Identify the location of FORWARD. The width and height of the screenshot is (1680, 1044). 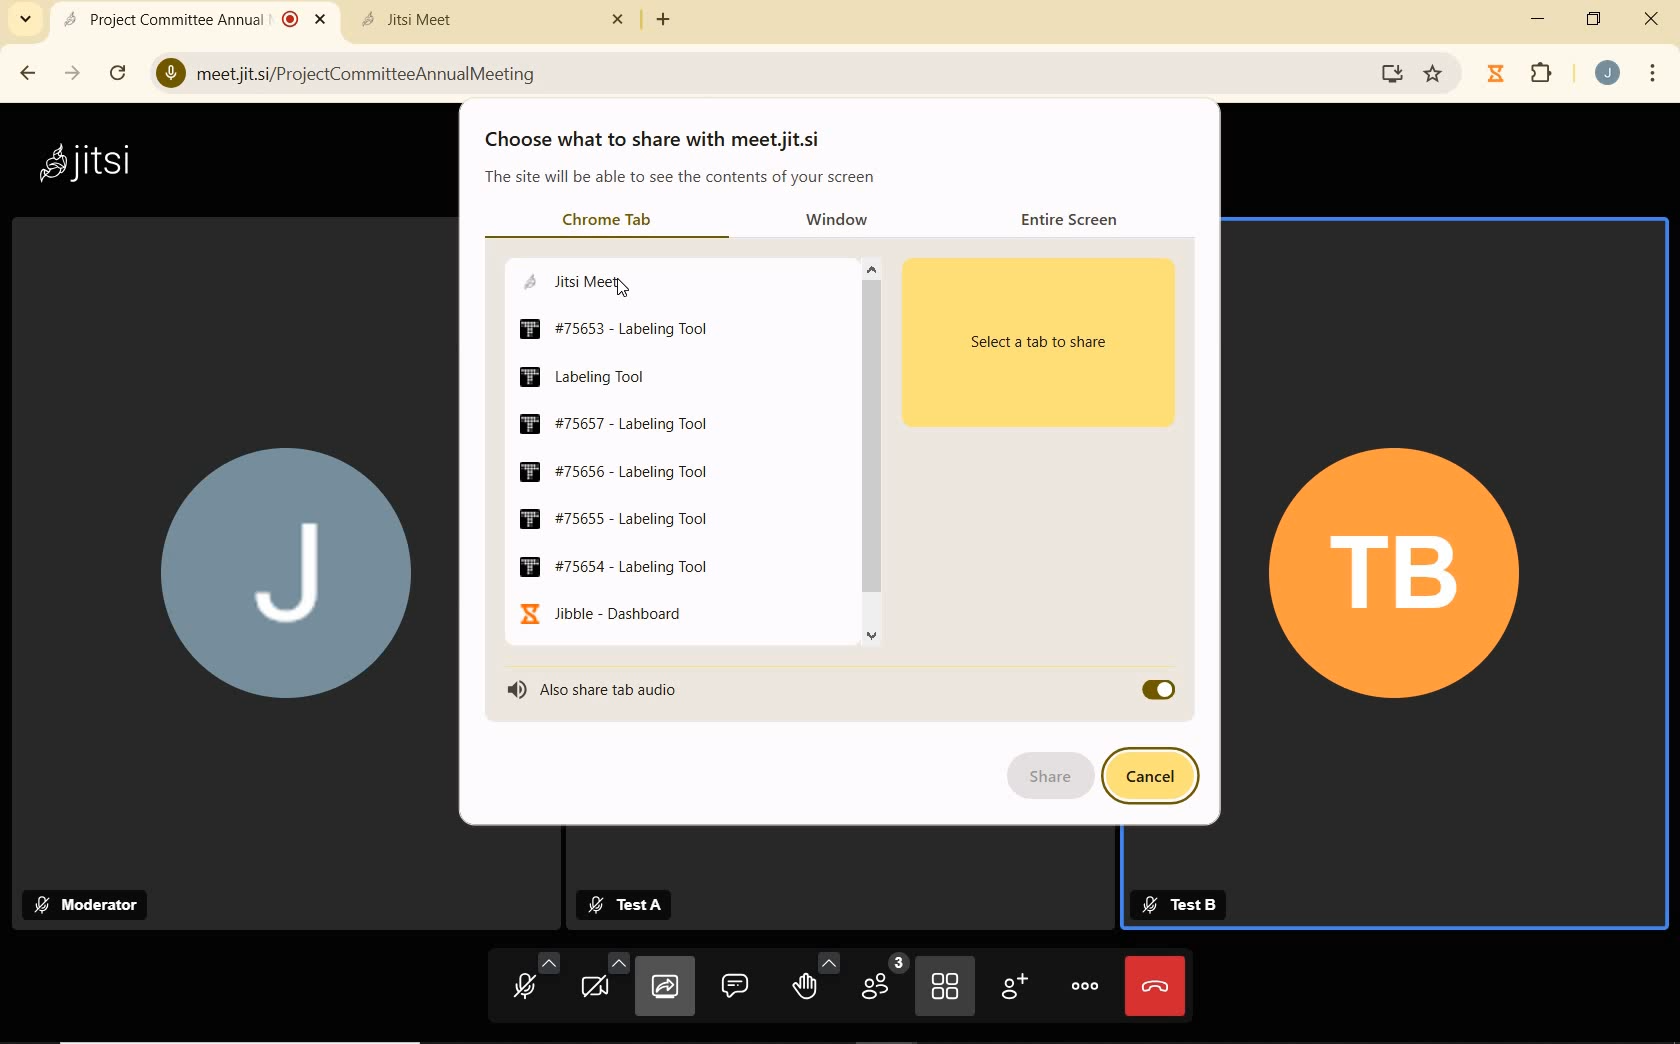
(75, 73).